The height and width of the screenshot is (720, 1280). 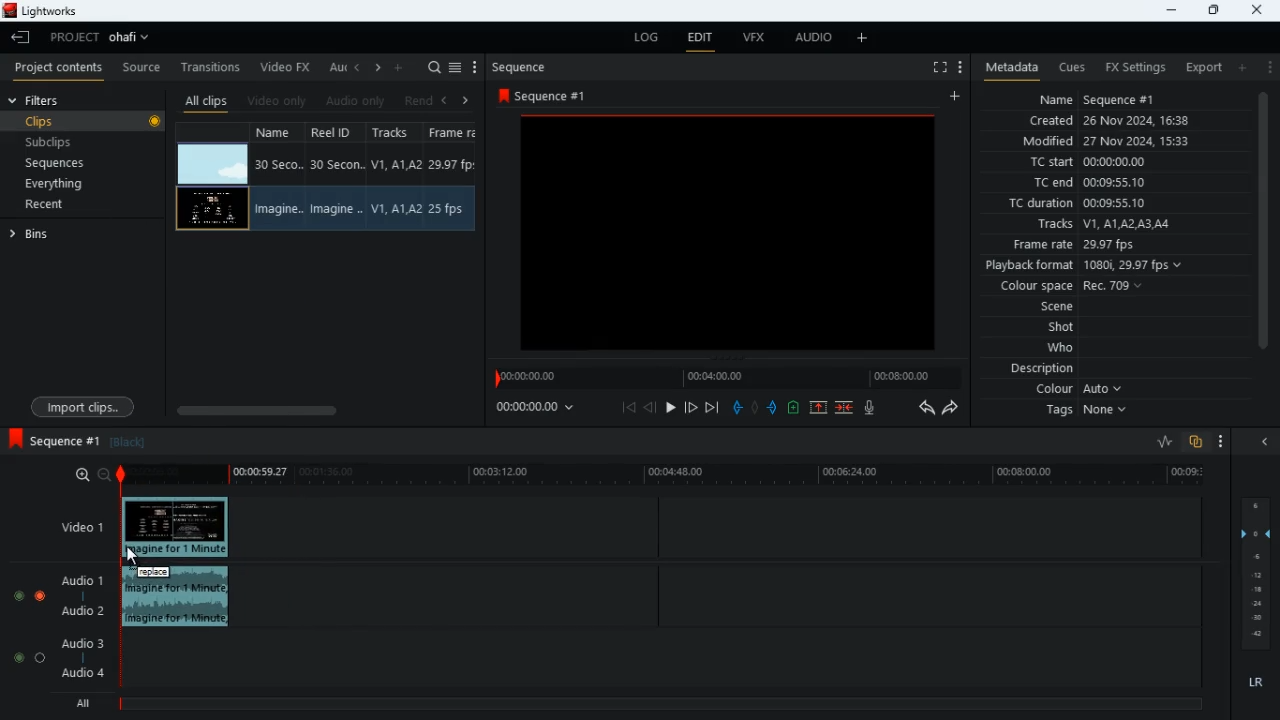 What do you see at coordinates (1120, 100) in the screenshot?
I see `name` at bounding box center [1120, 100].